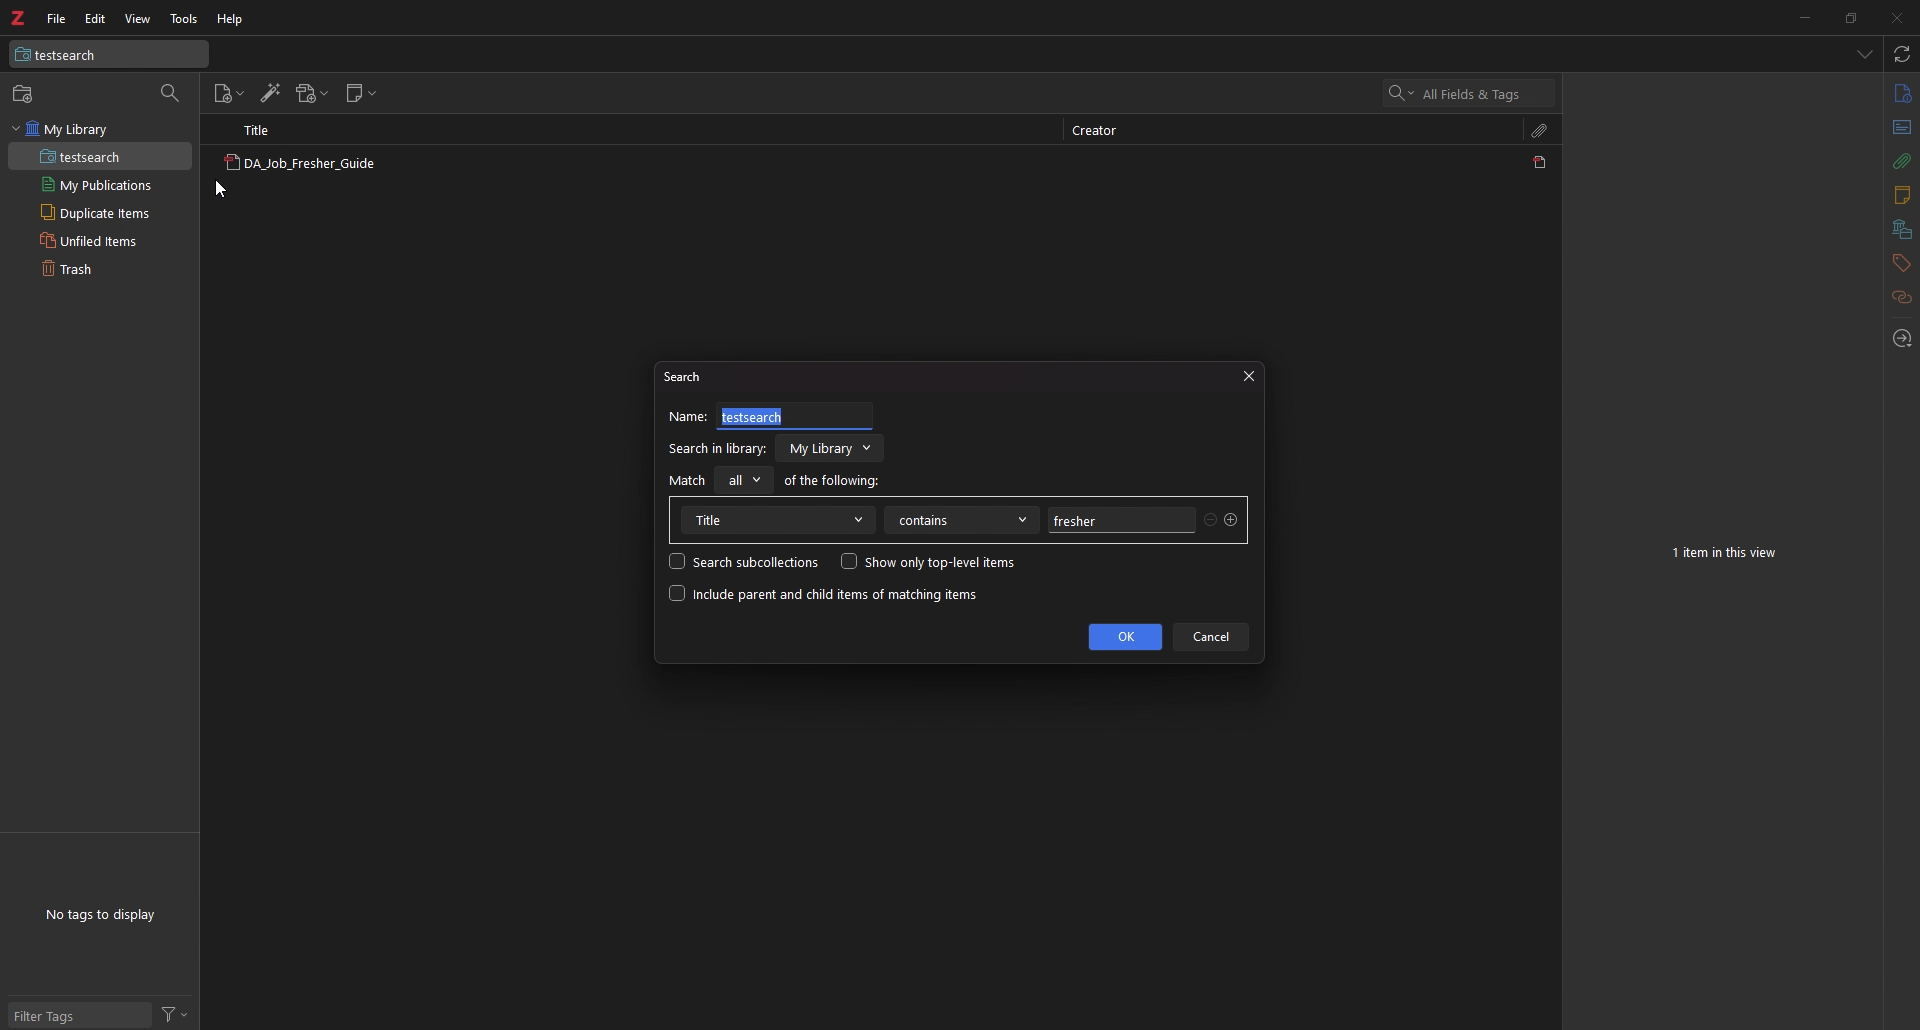 The height and width of the screenshot is (1030, 1920). I want to click on search subcollections, so click(744, 561).